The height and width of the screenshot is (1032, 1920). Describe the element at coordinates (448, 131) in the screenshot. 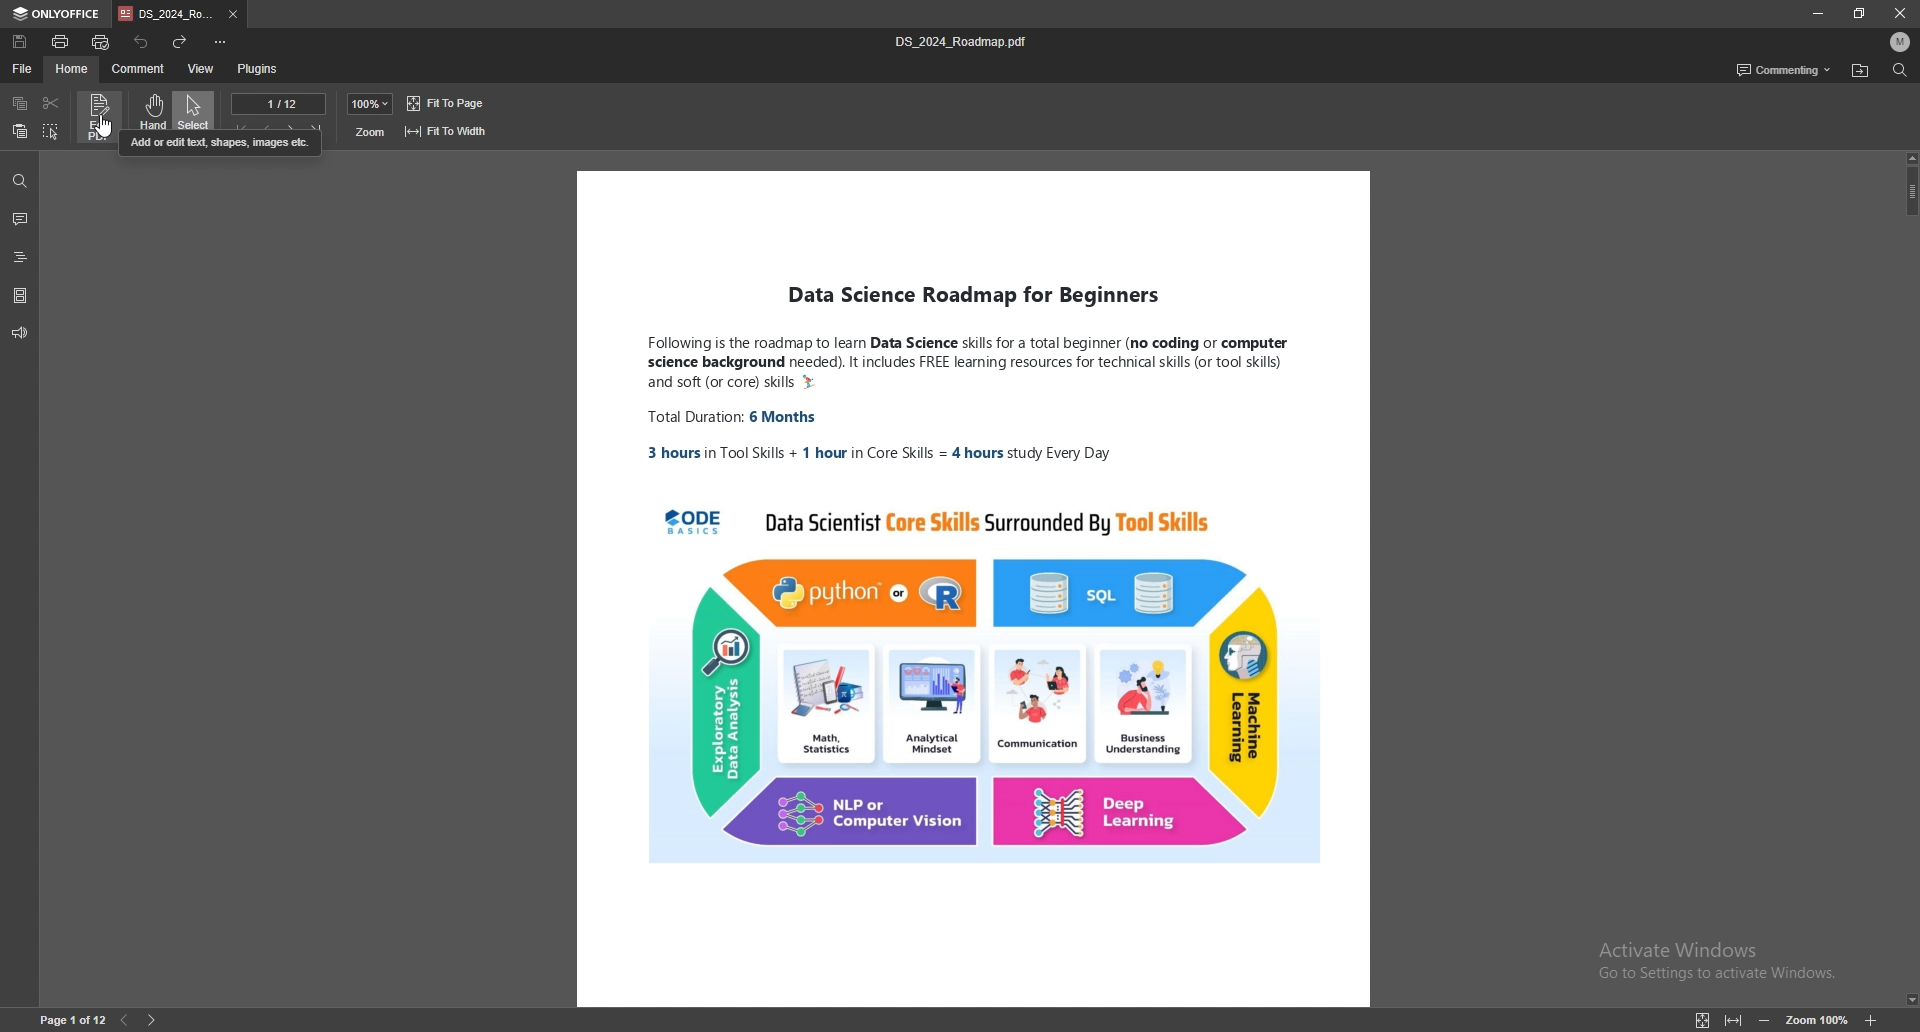

I see `fit to width` at that location.